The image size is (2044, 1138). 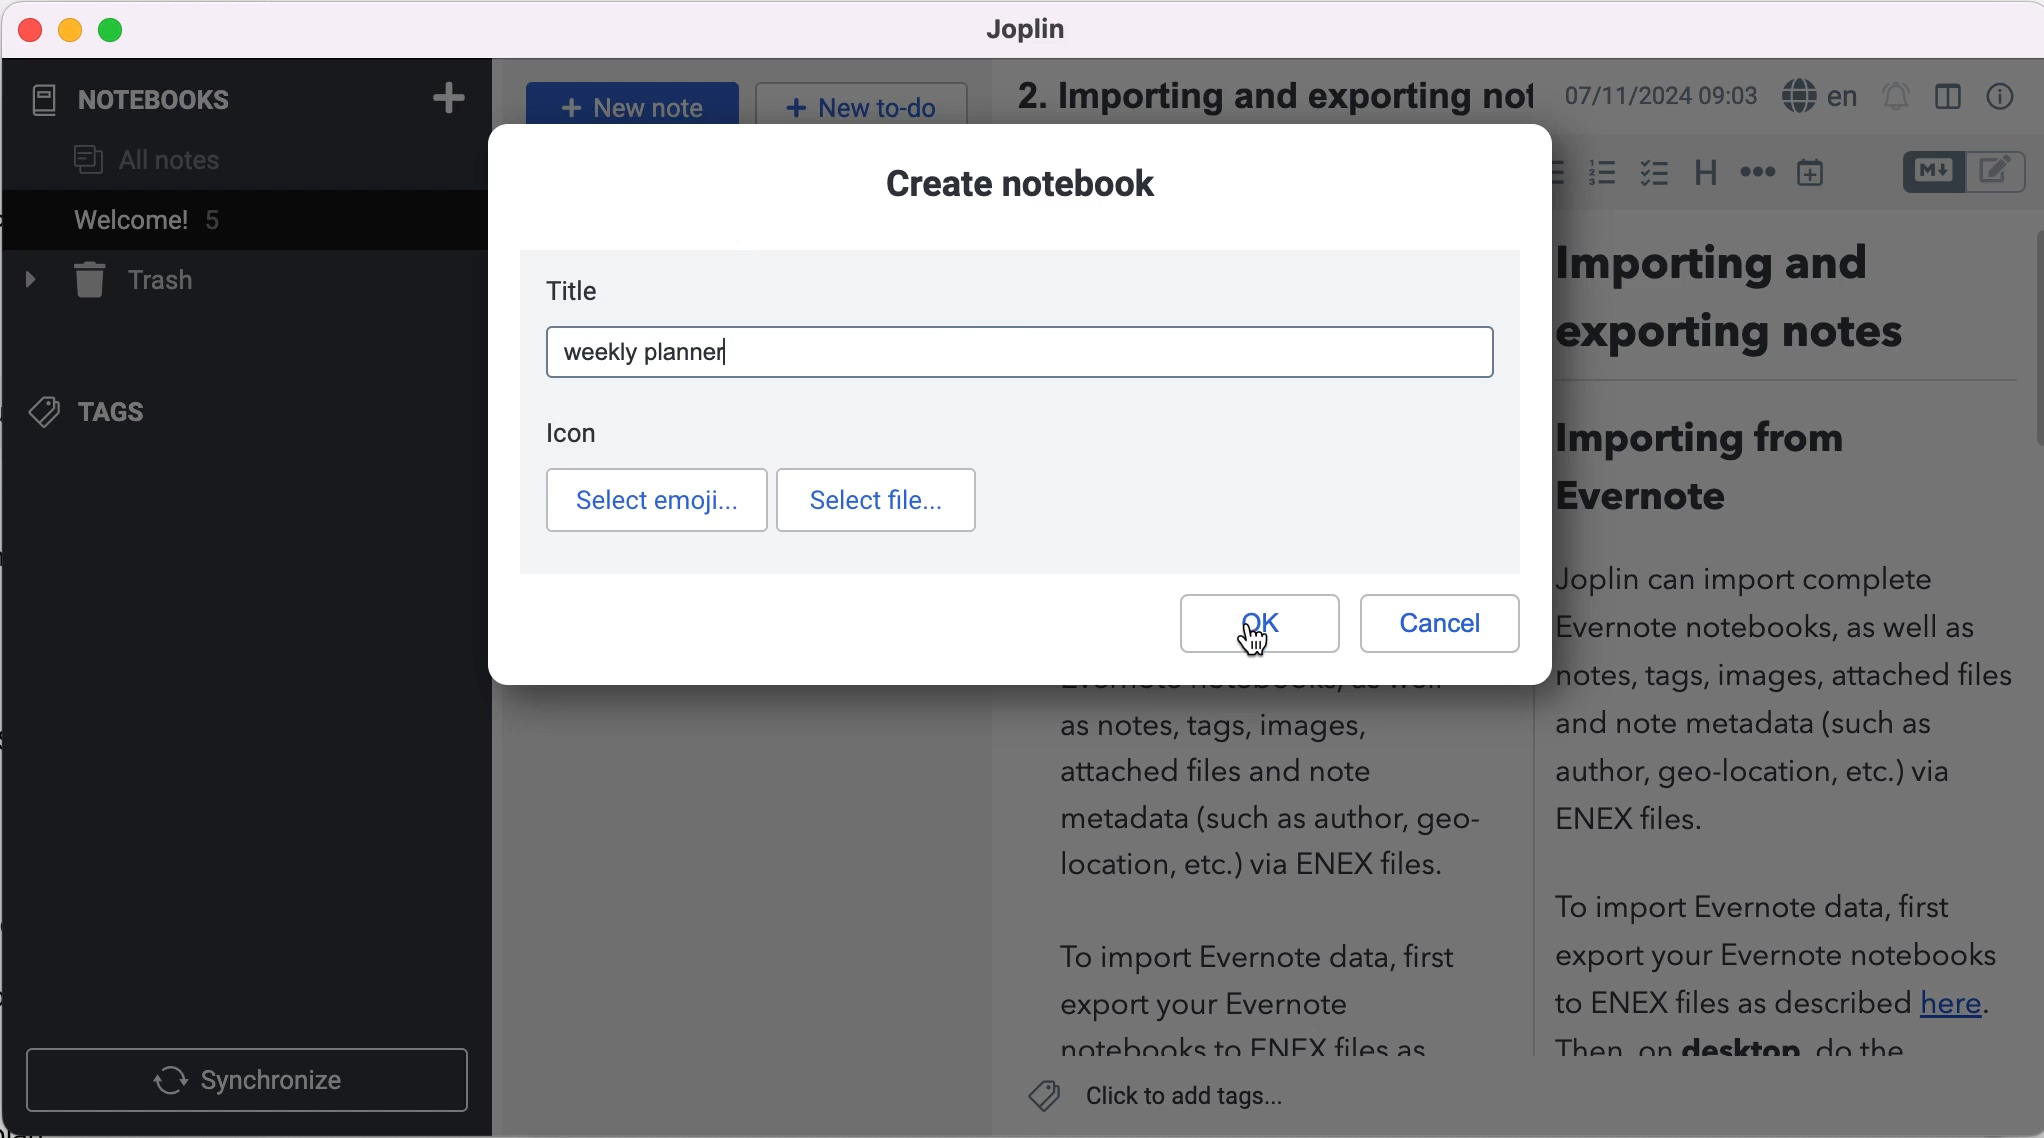 I want to click on click to add tags, so click(x=1171, y=1100).